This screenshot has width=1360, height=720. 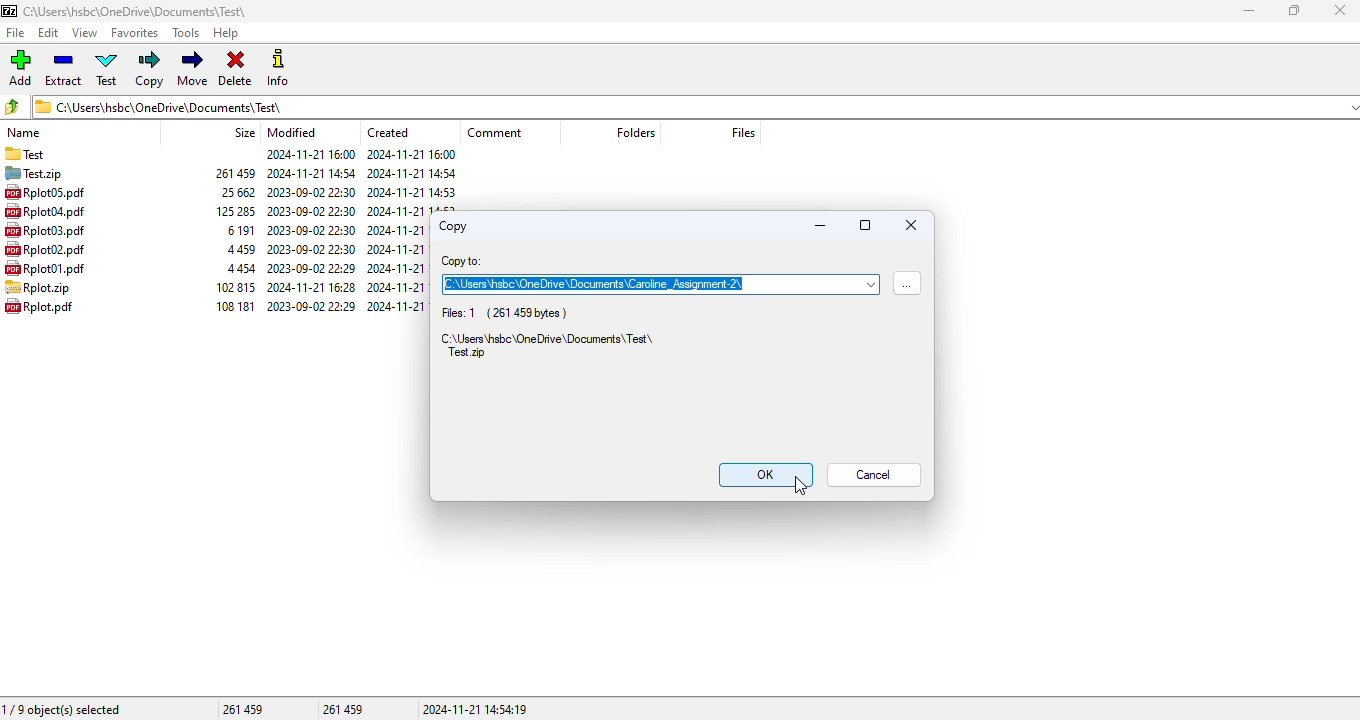 I want to click on test, so click(x=107, y=70).